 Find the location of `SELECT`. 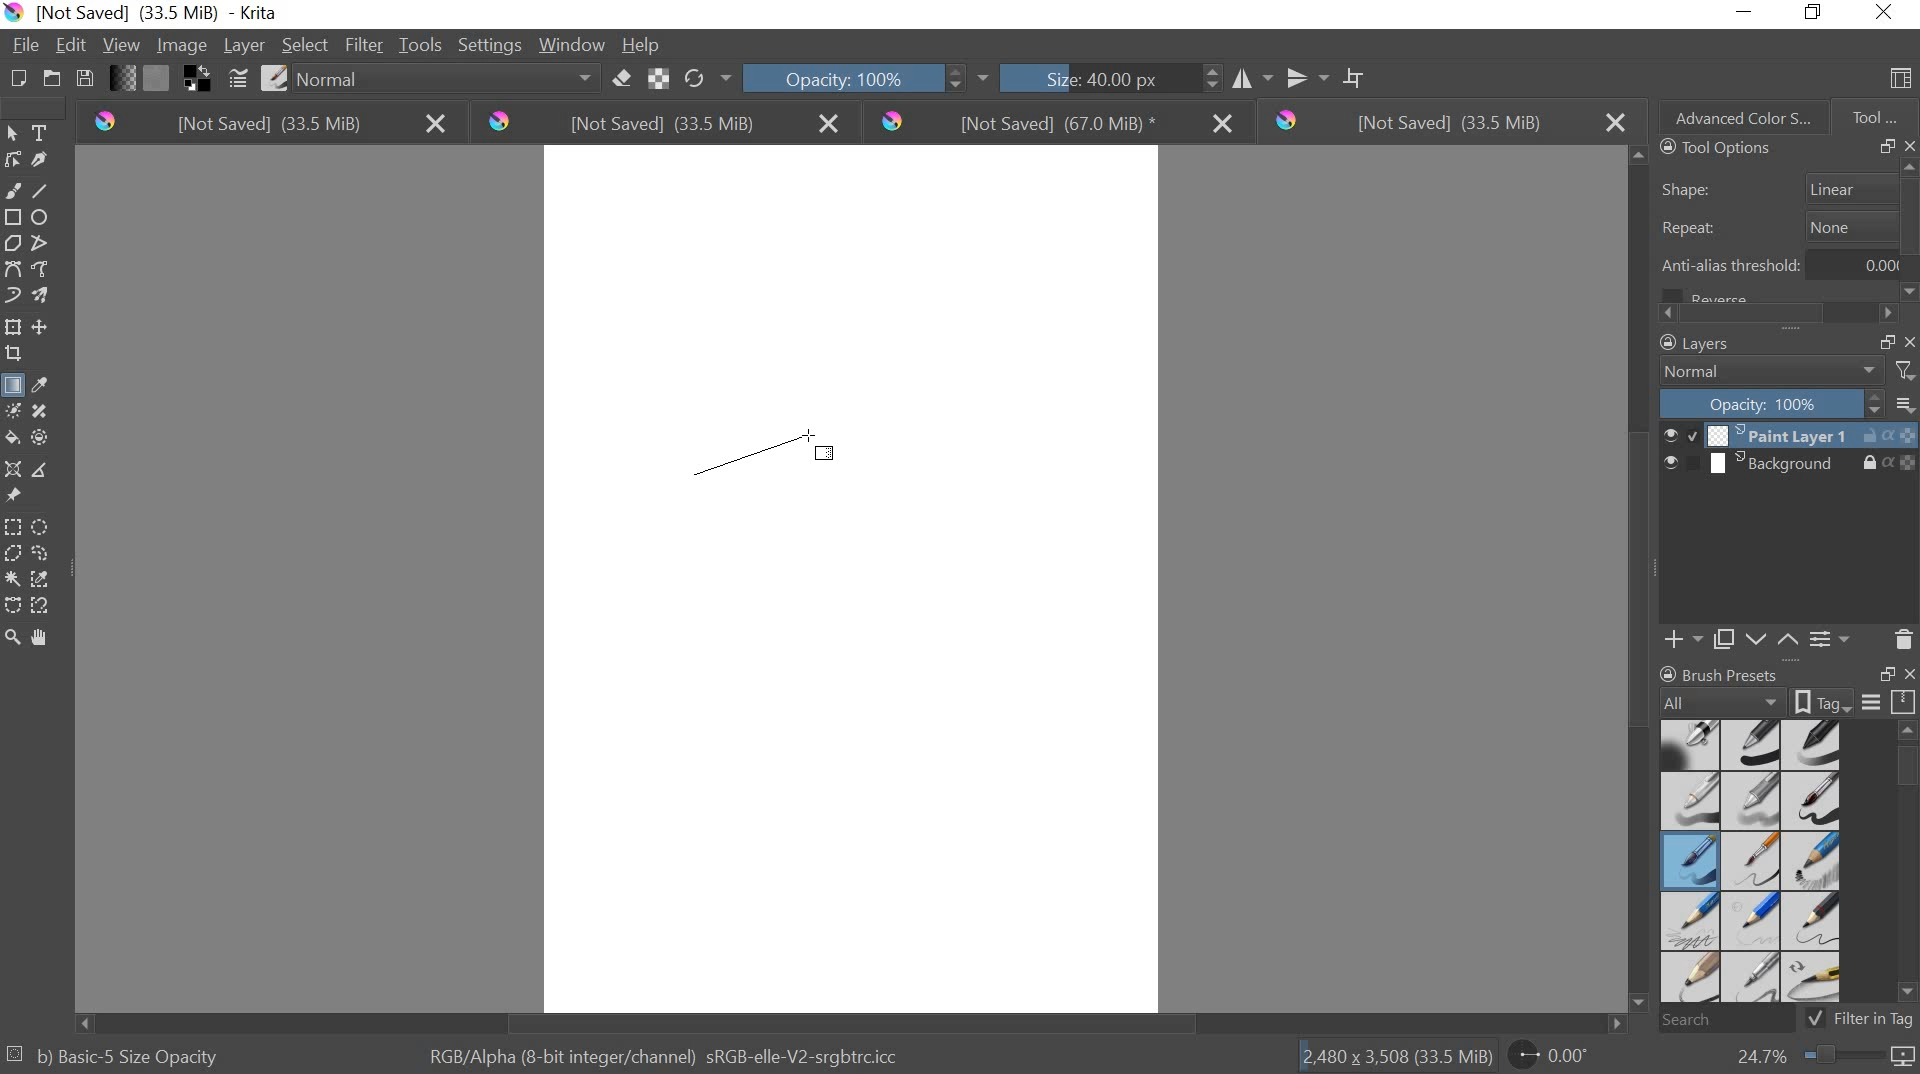

SELECT is located at coordinates (304, 45).